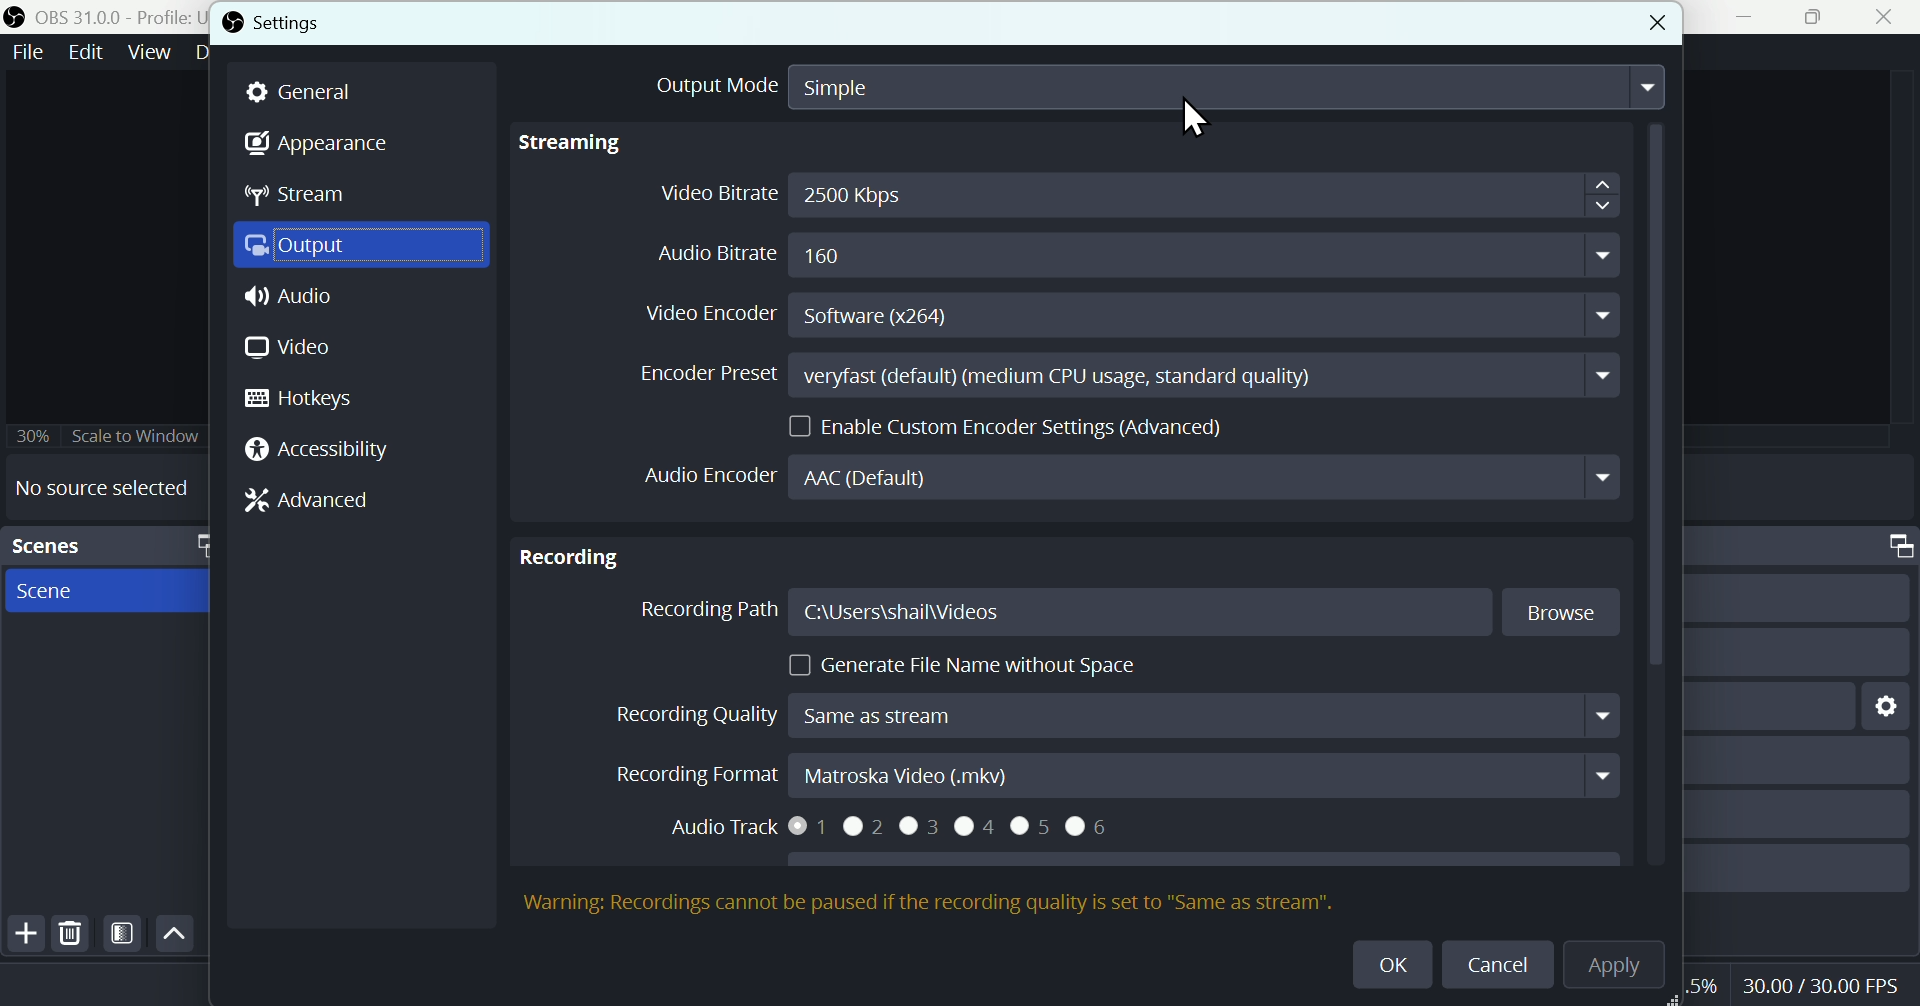 Image resolution: width=1920 pixels, height=1006 pixels. I want to click on Add, so click(23, 933).